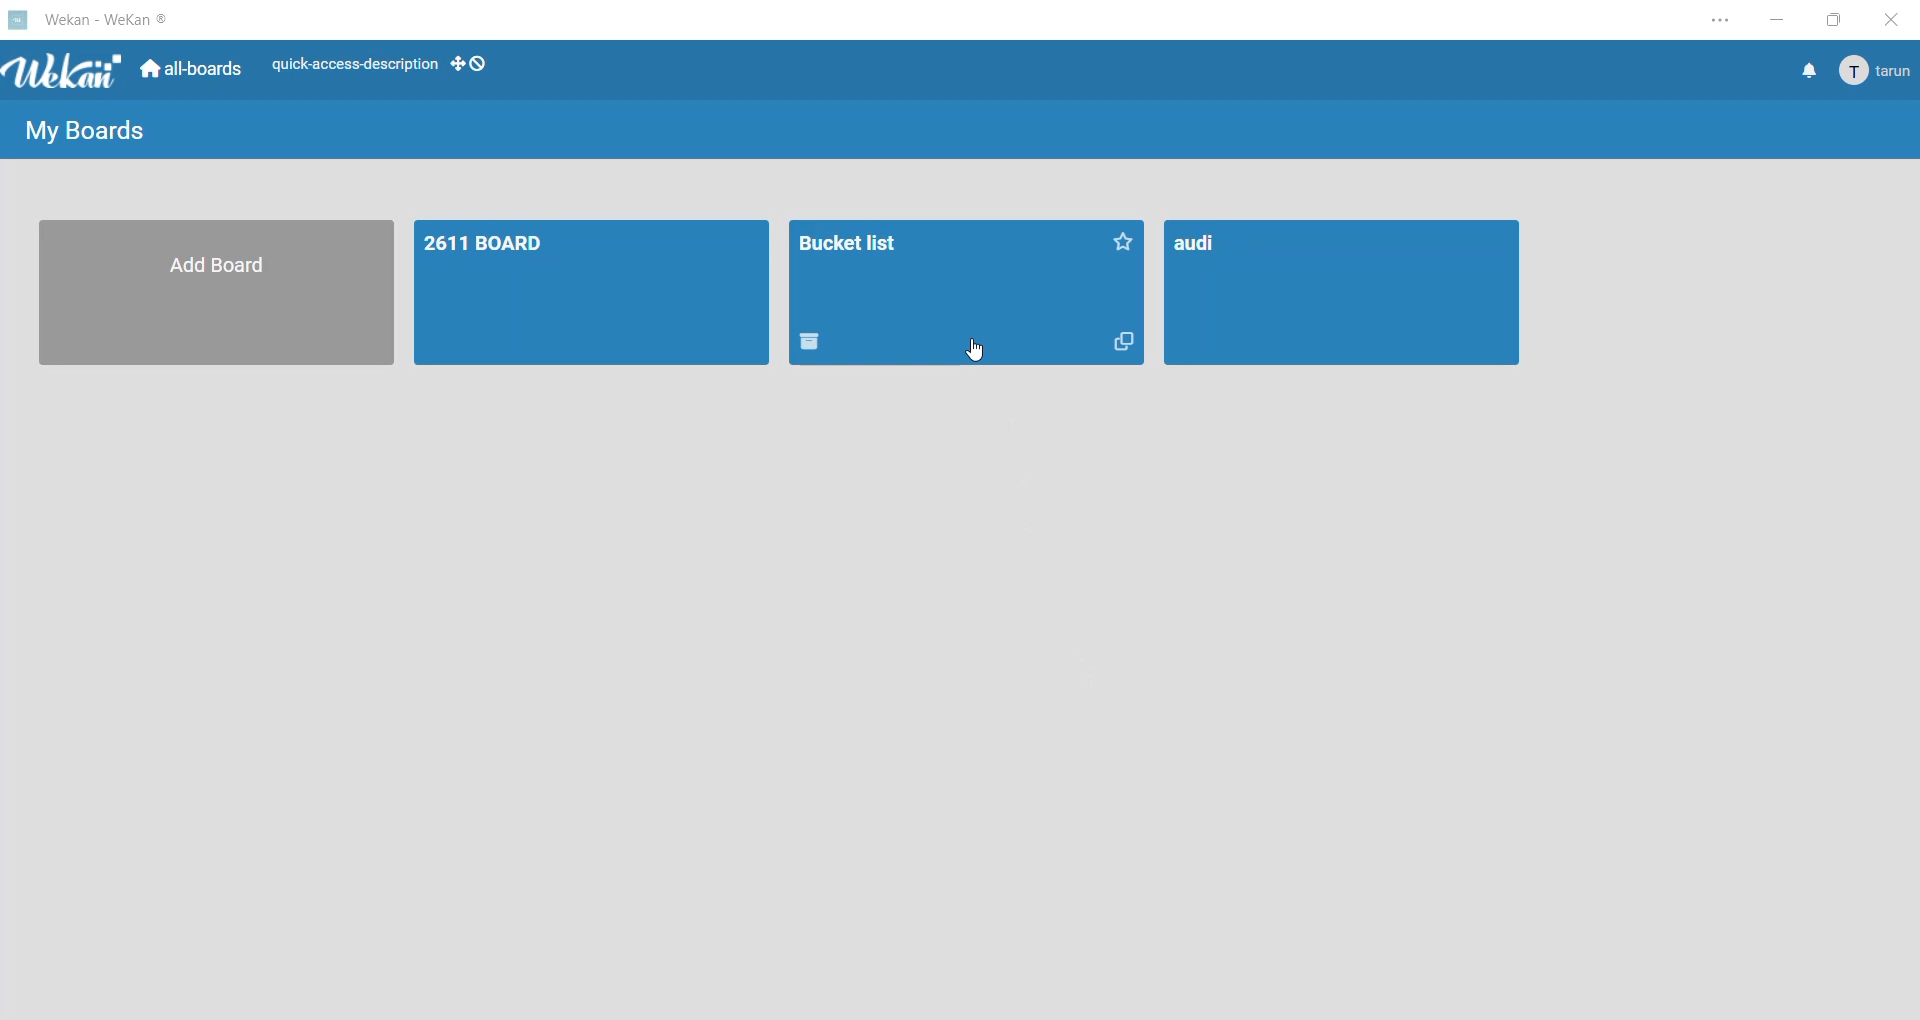  I want to click on tarus, so click(1876, 70).